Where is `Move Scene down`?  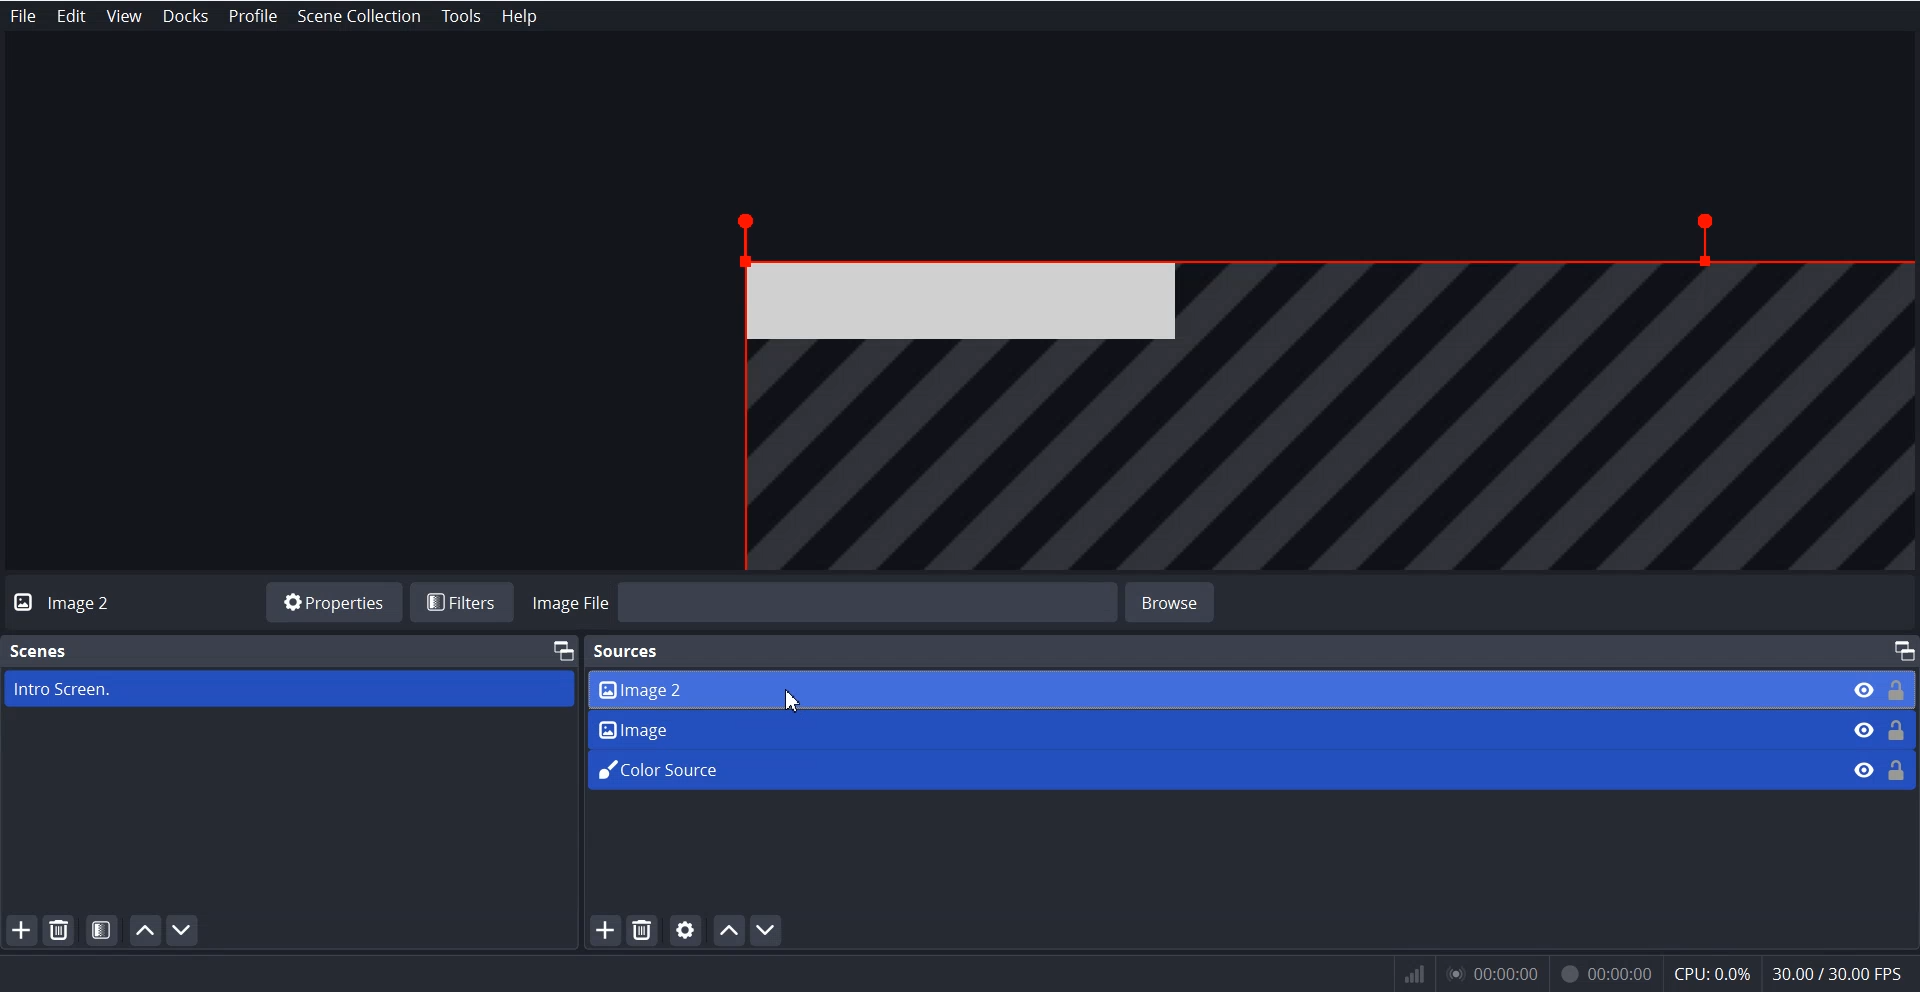 Move Scene down is located at coordinates (186, 930).